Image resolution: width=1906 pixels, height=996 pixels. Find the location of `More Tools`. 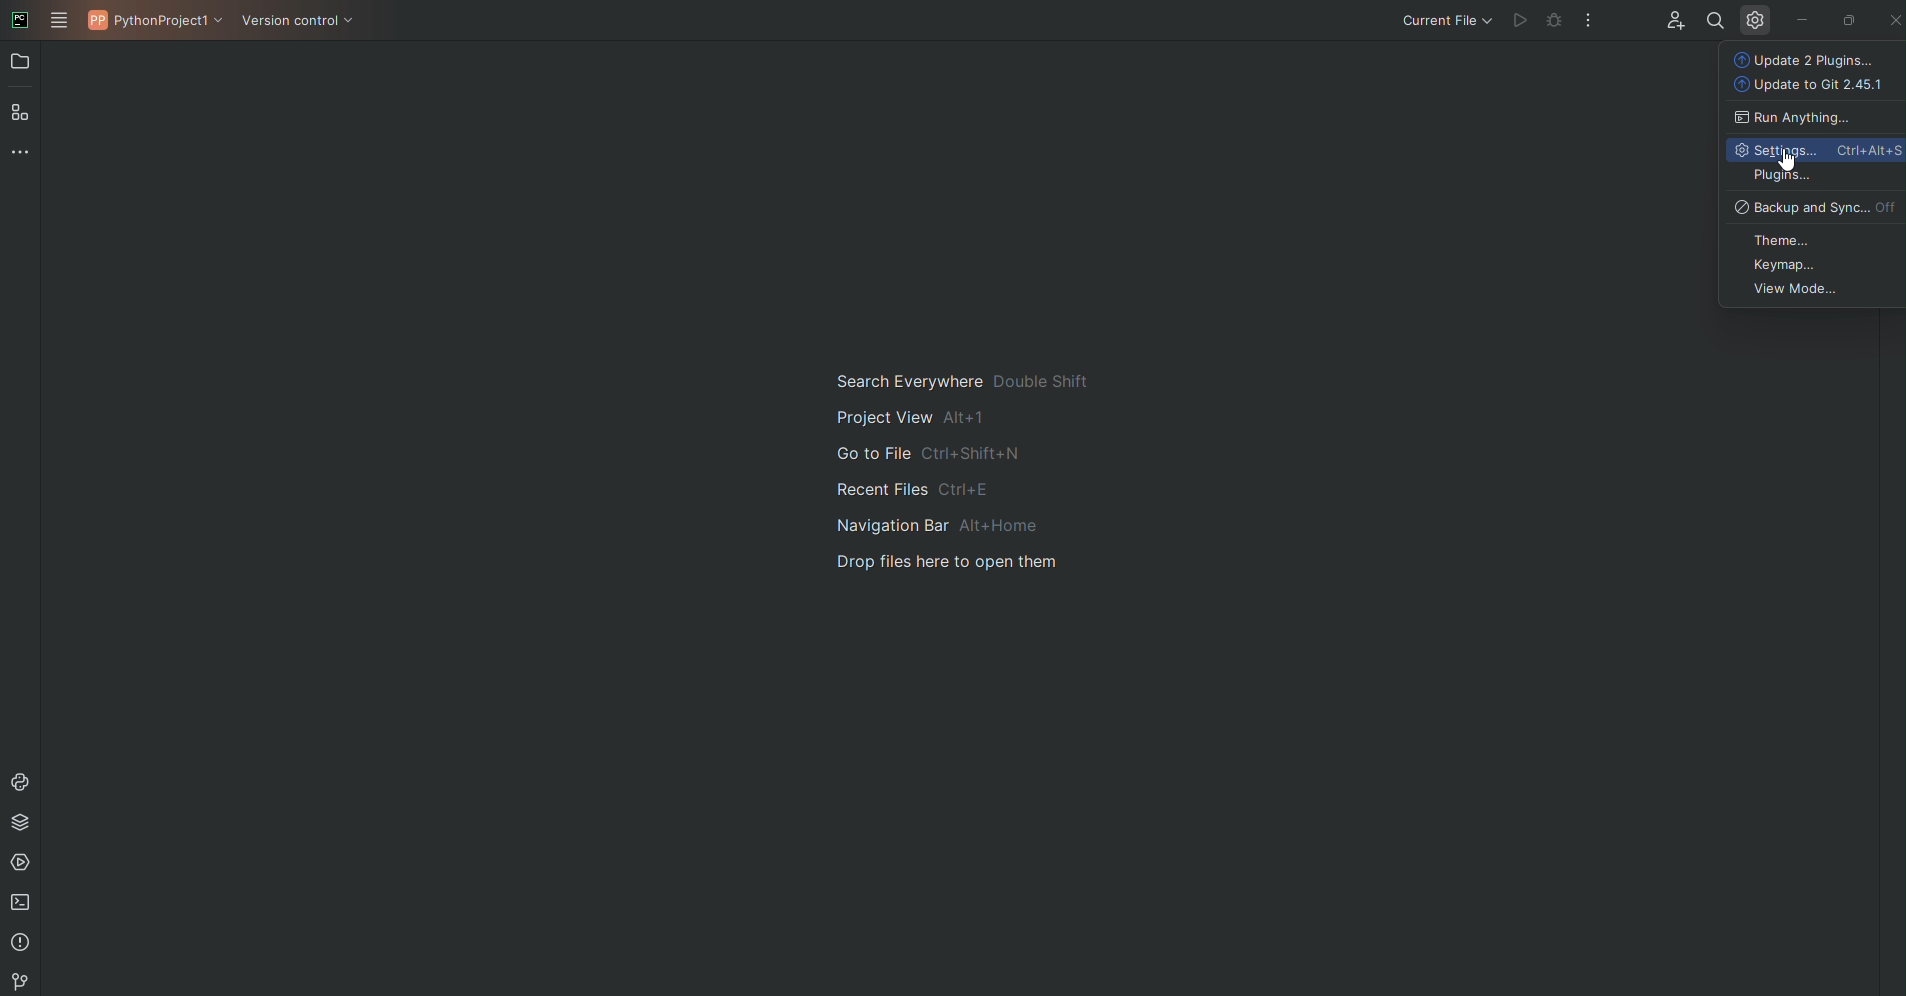

More Tools is located at coordinates (19, 156).